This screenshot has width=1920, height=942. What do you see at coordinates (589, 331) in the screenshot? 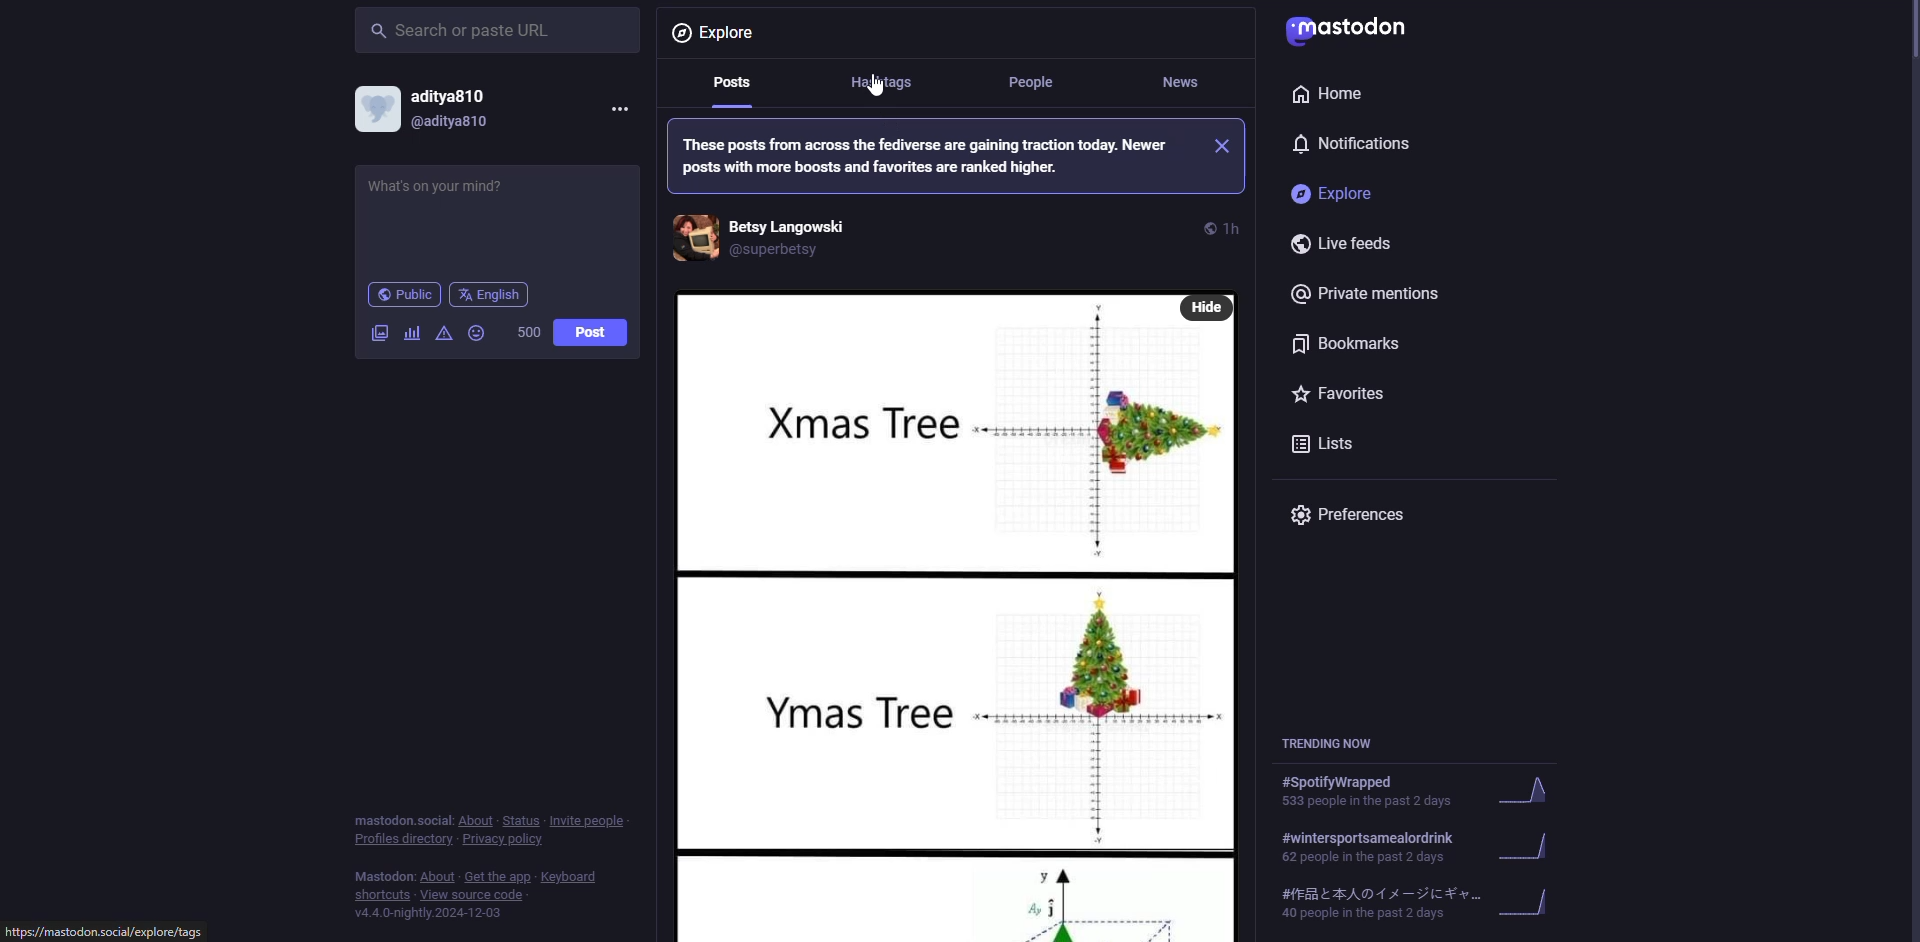
I see `post` at bounding box center [589, 331].